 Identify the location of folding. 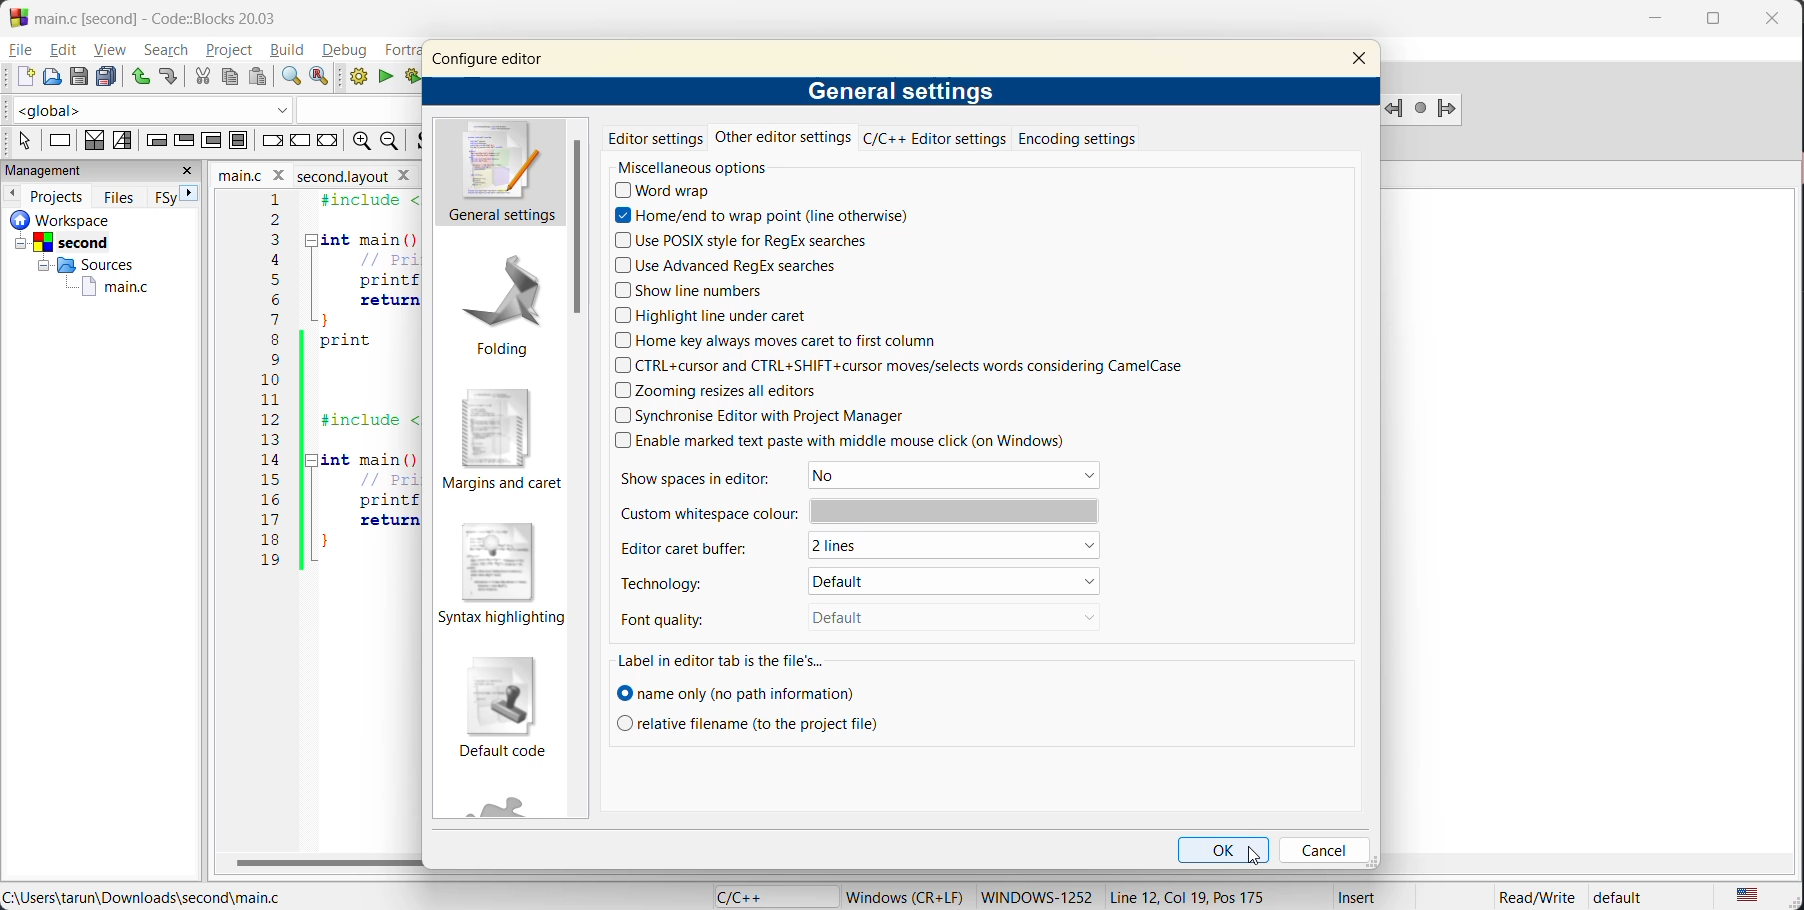
(503, 301).